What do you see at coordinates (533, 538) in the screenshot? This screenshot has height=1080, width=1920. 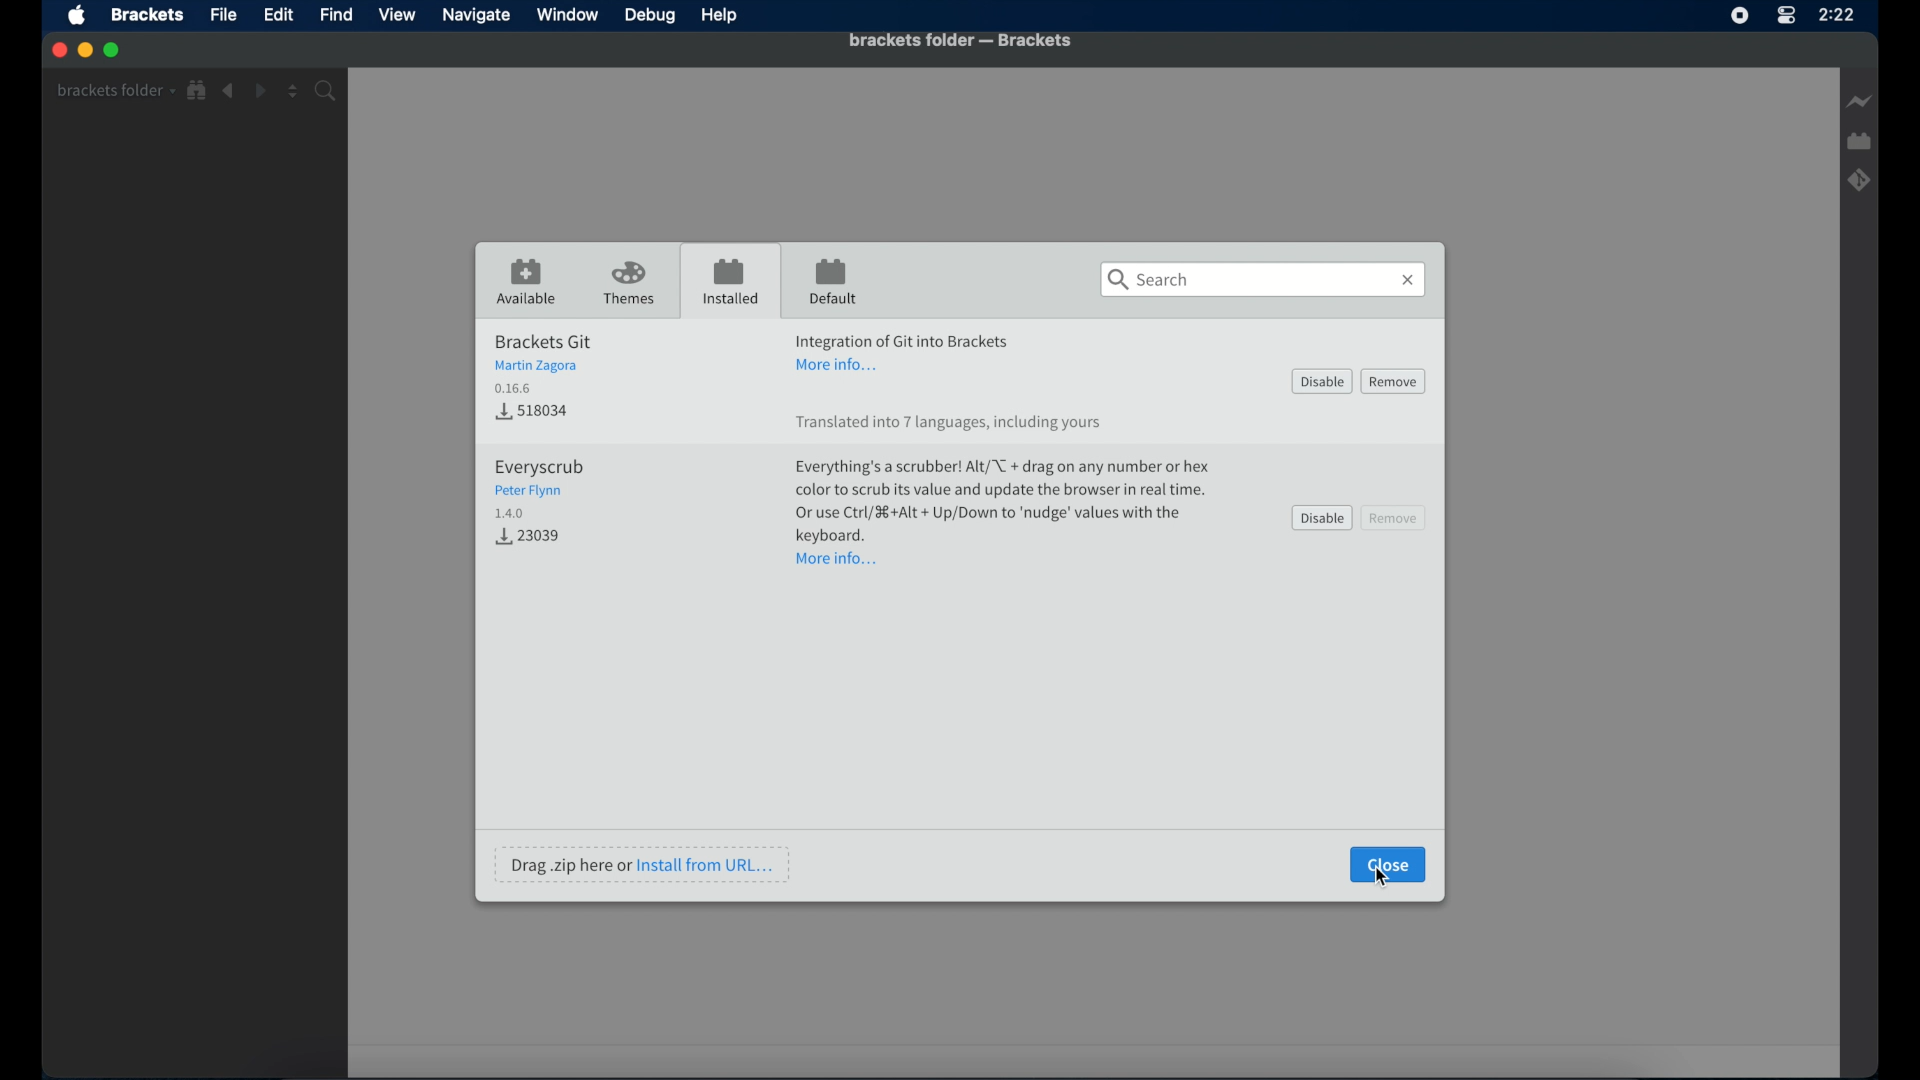 I see `` at bounding box center [533, 538].